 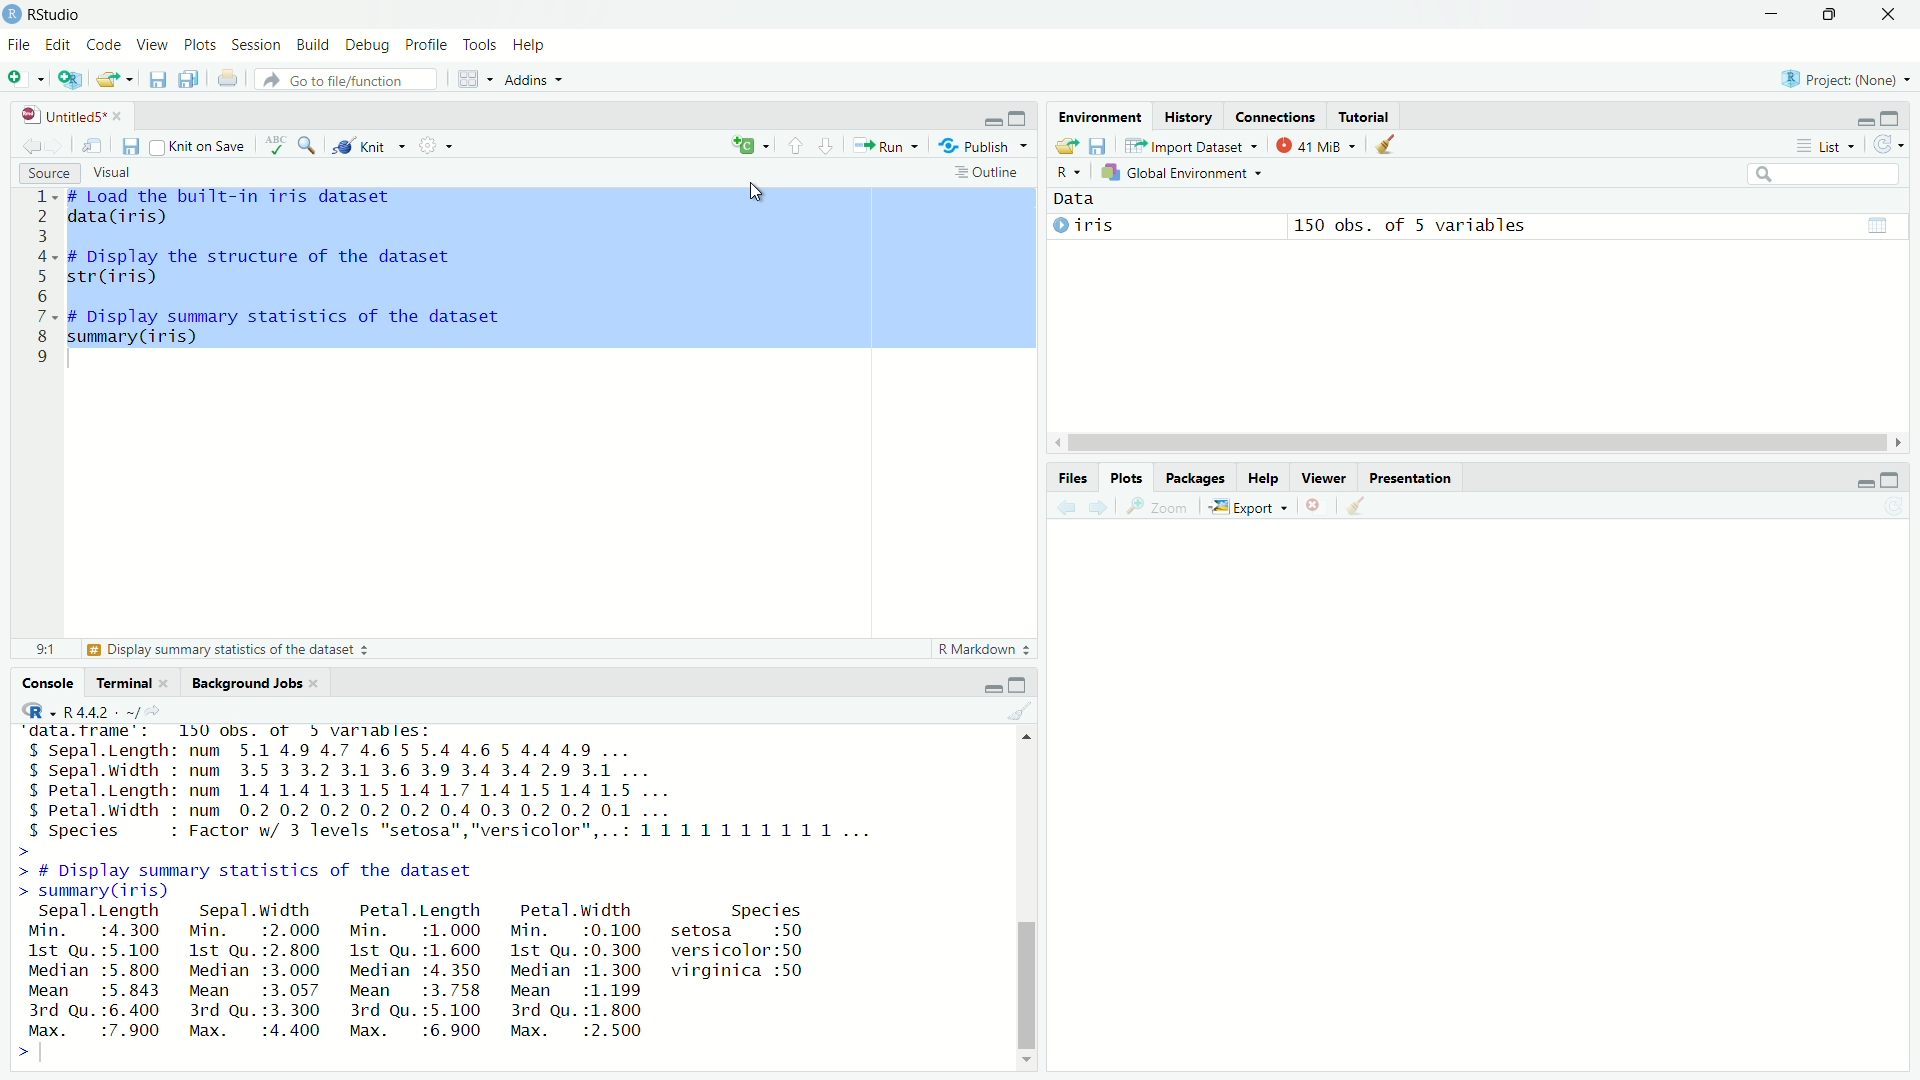 I want to click on Export log history, so click(x=1069, y=144).